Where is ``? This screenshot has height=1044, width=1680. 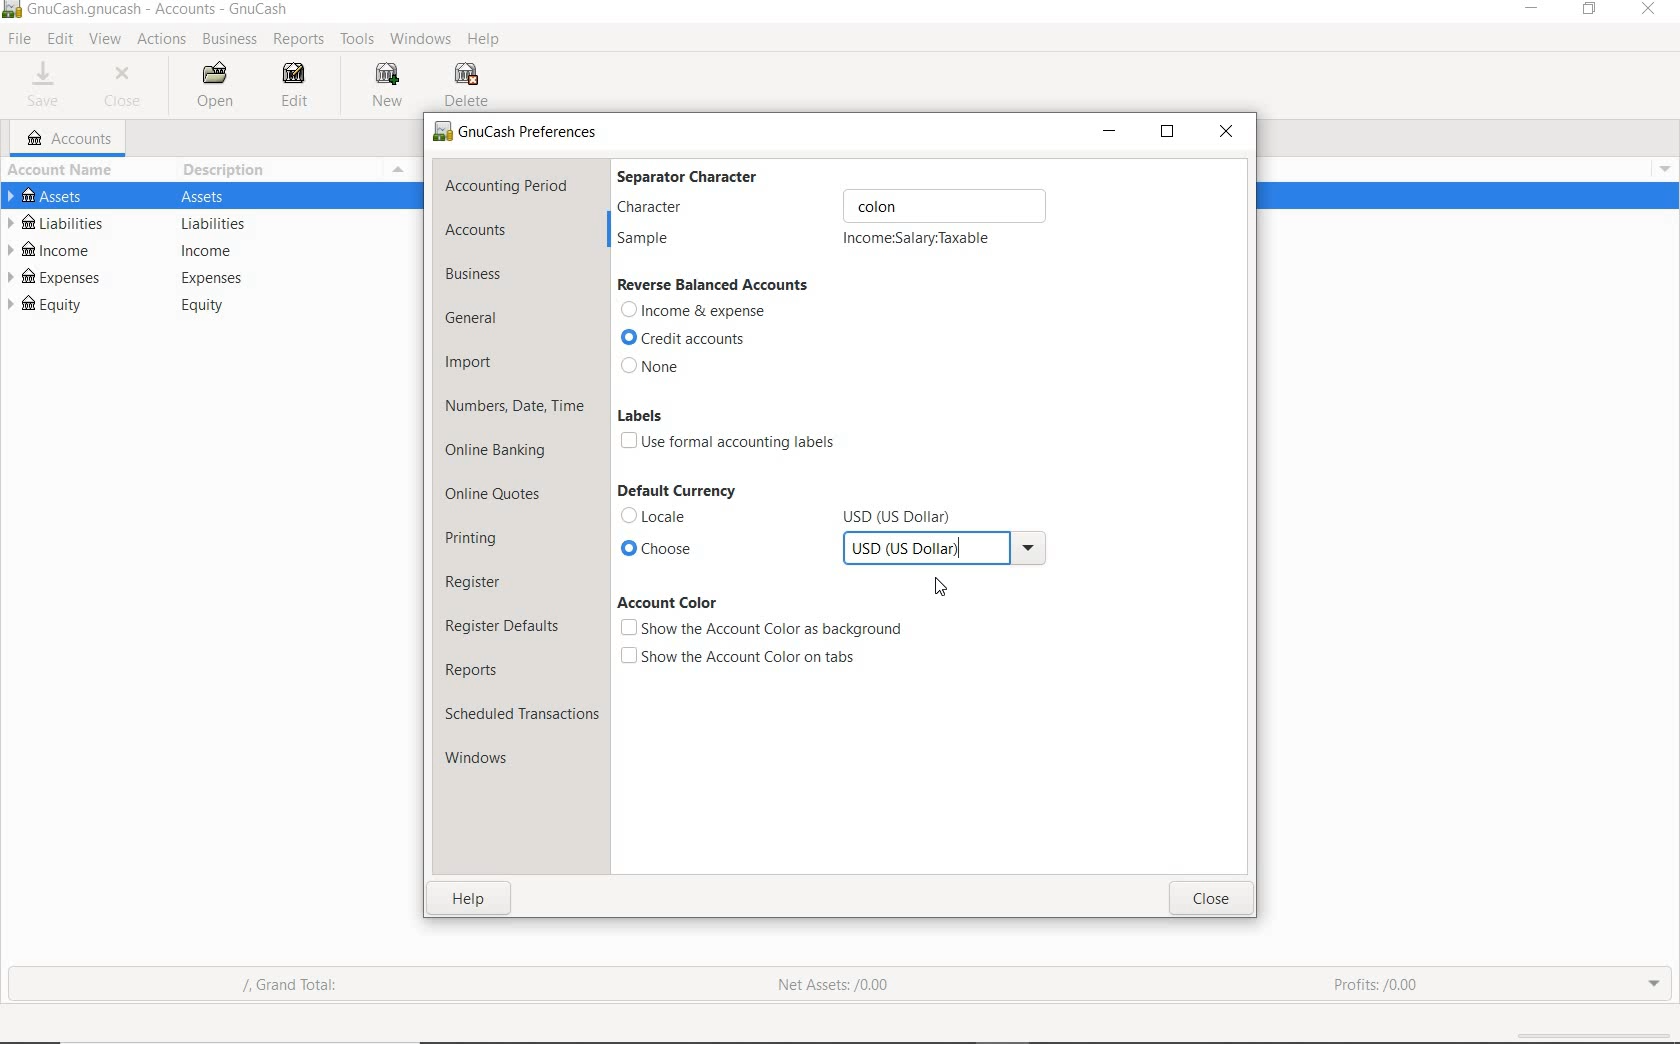
 is located at coordinates (214, 278).